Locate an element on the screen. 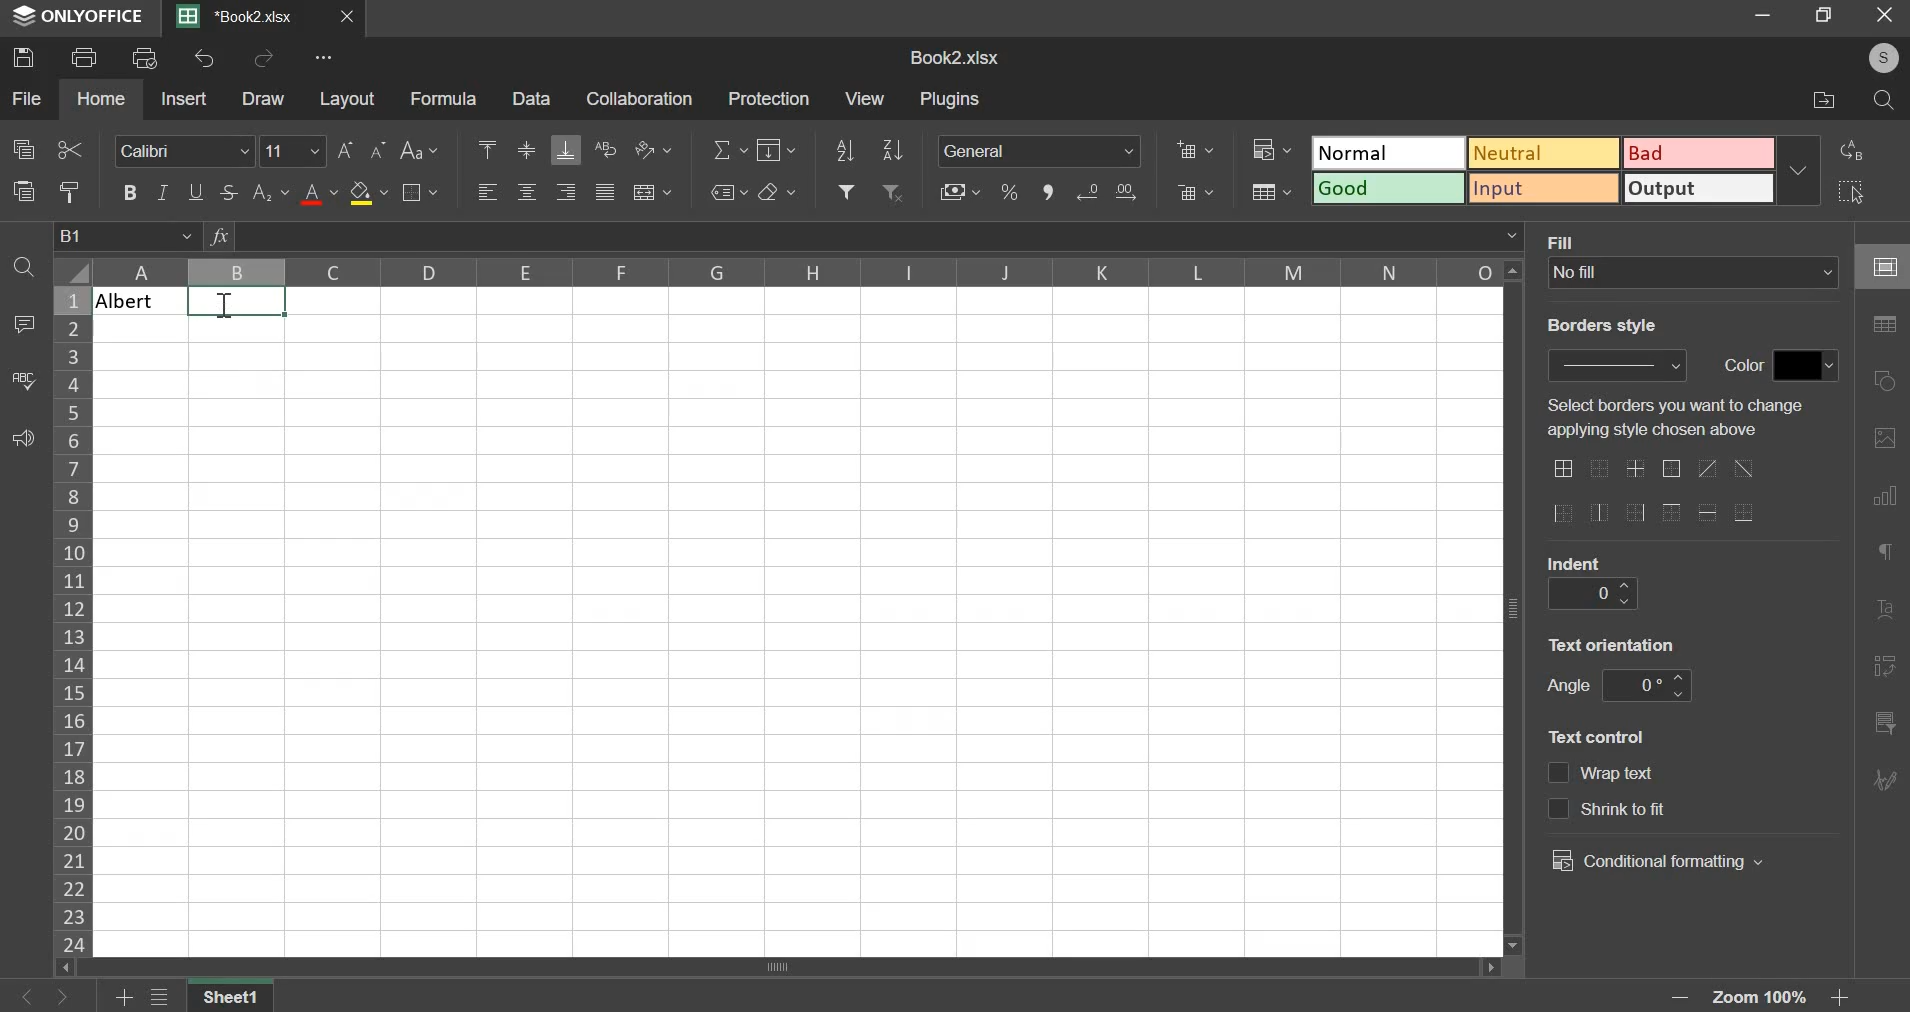  increase & decrease decimal is located at coordinates (1107, 191).